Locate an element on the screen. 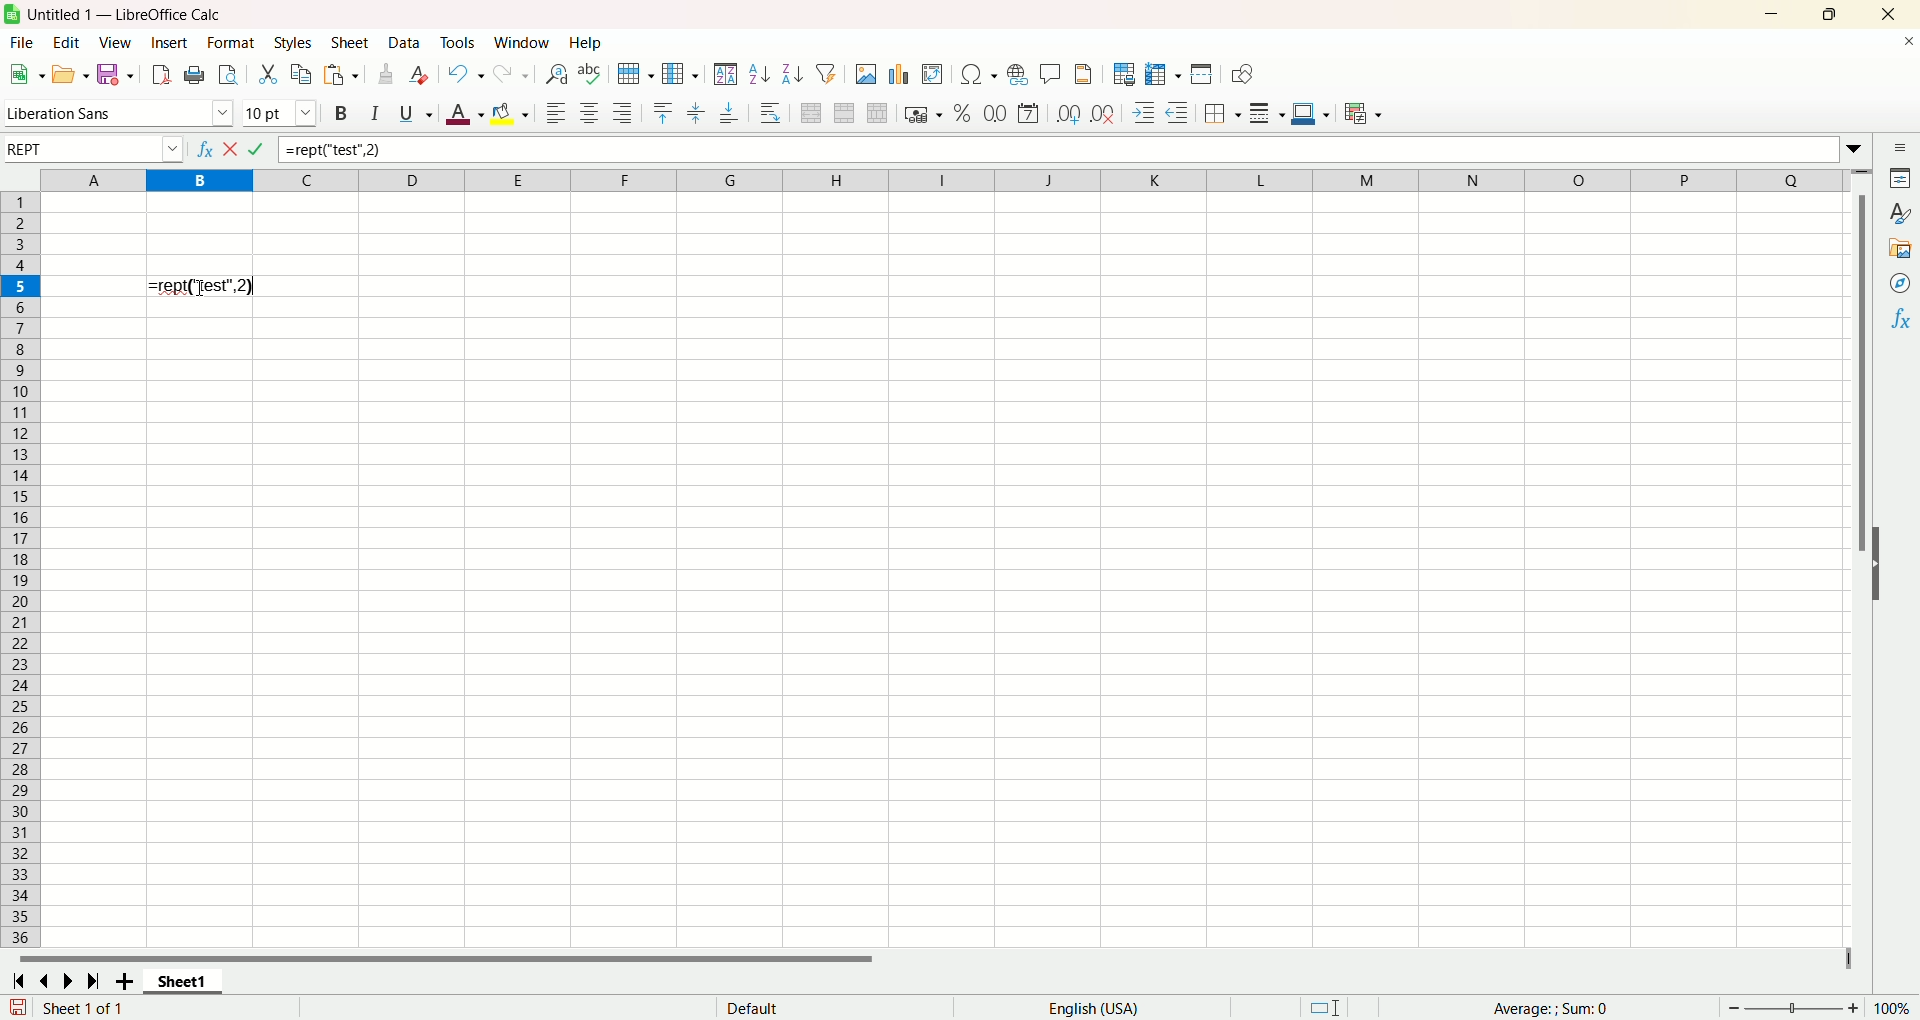  cut is located at coordinates (267, 74).